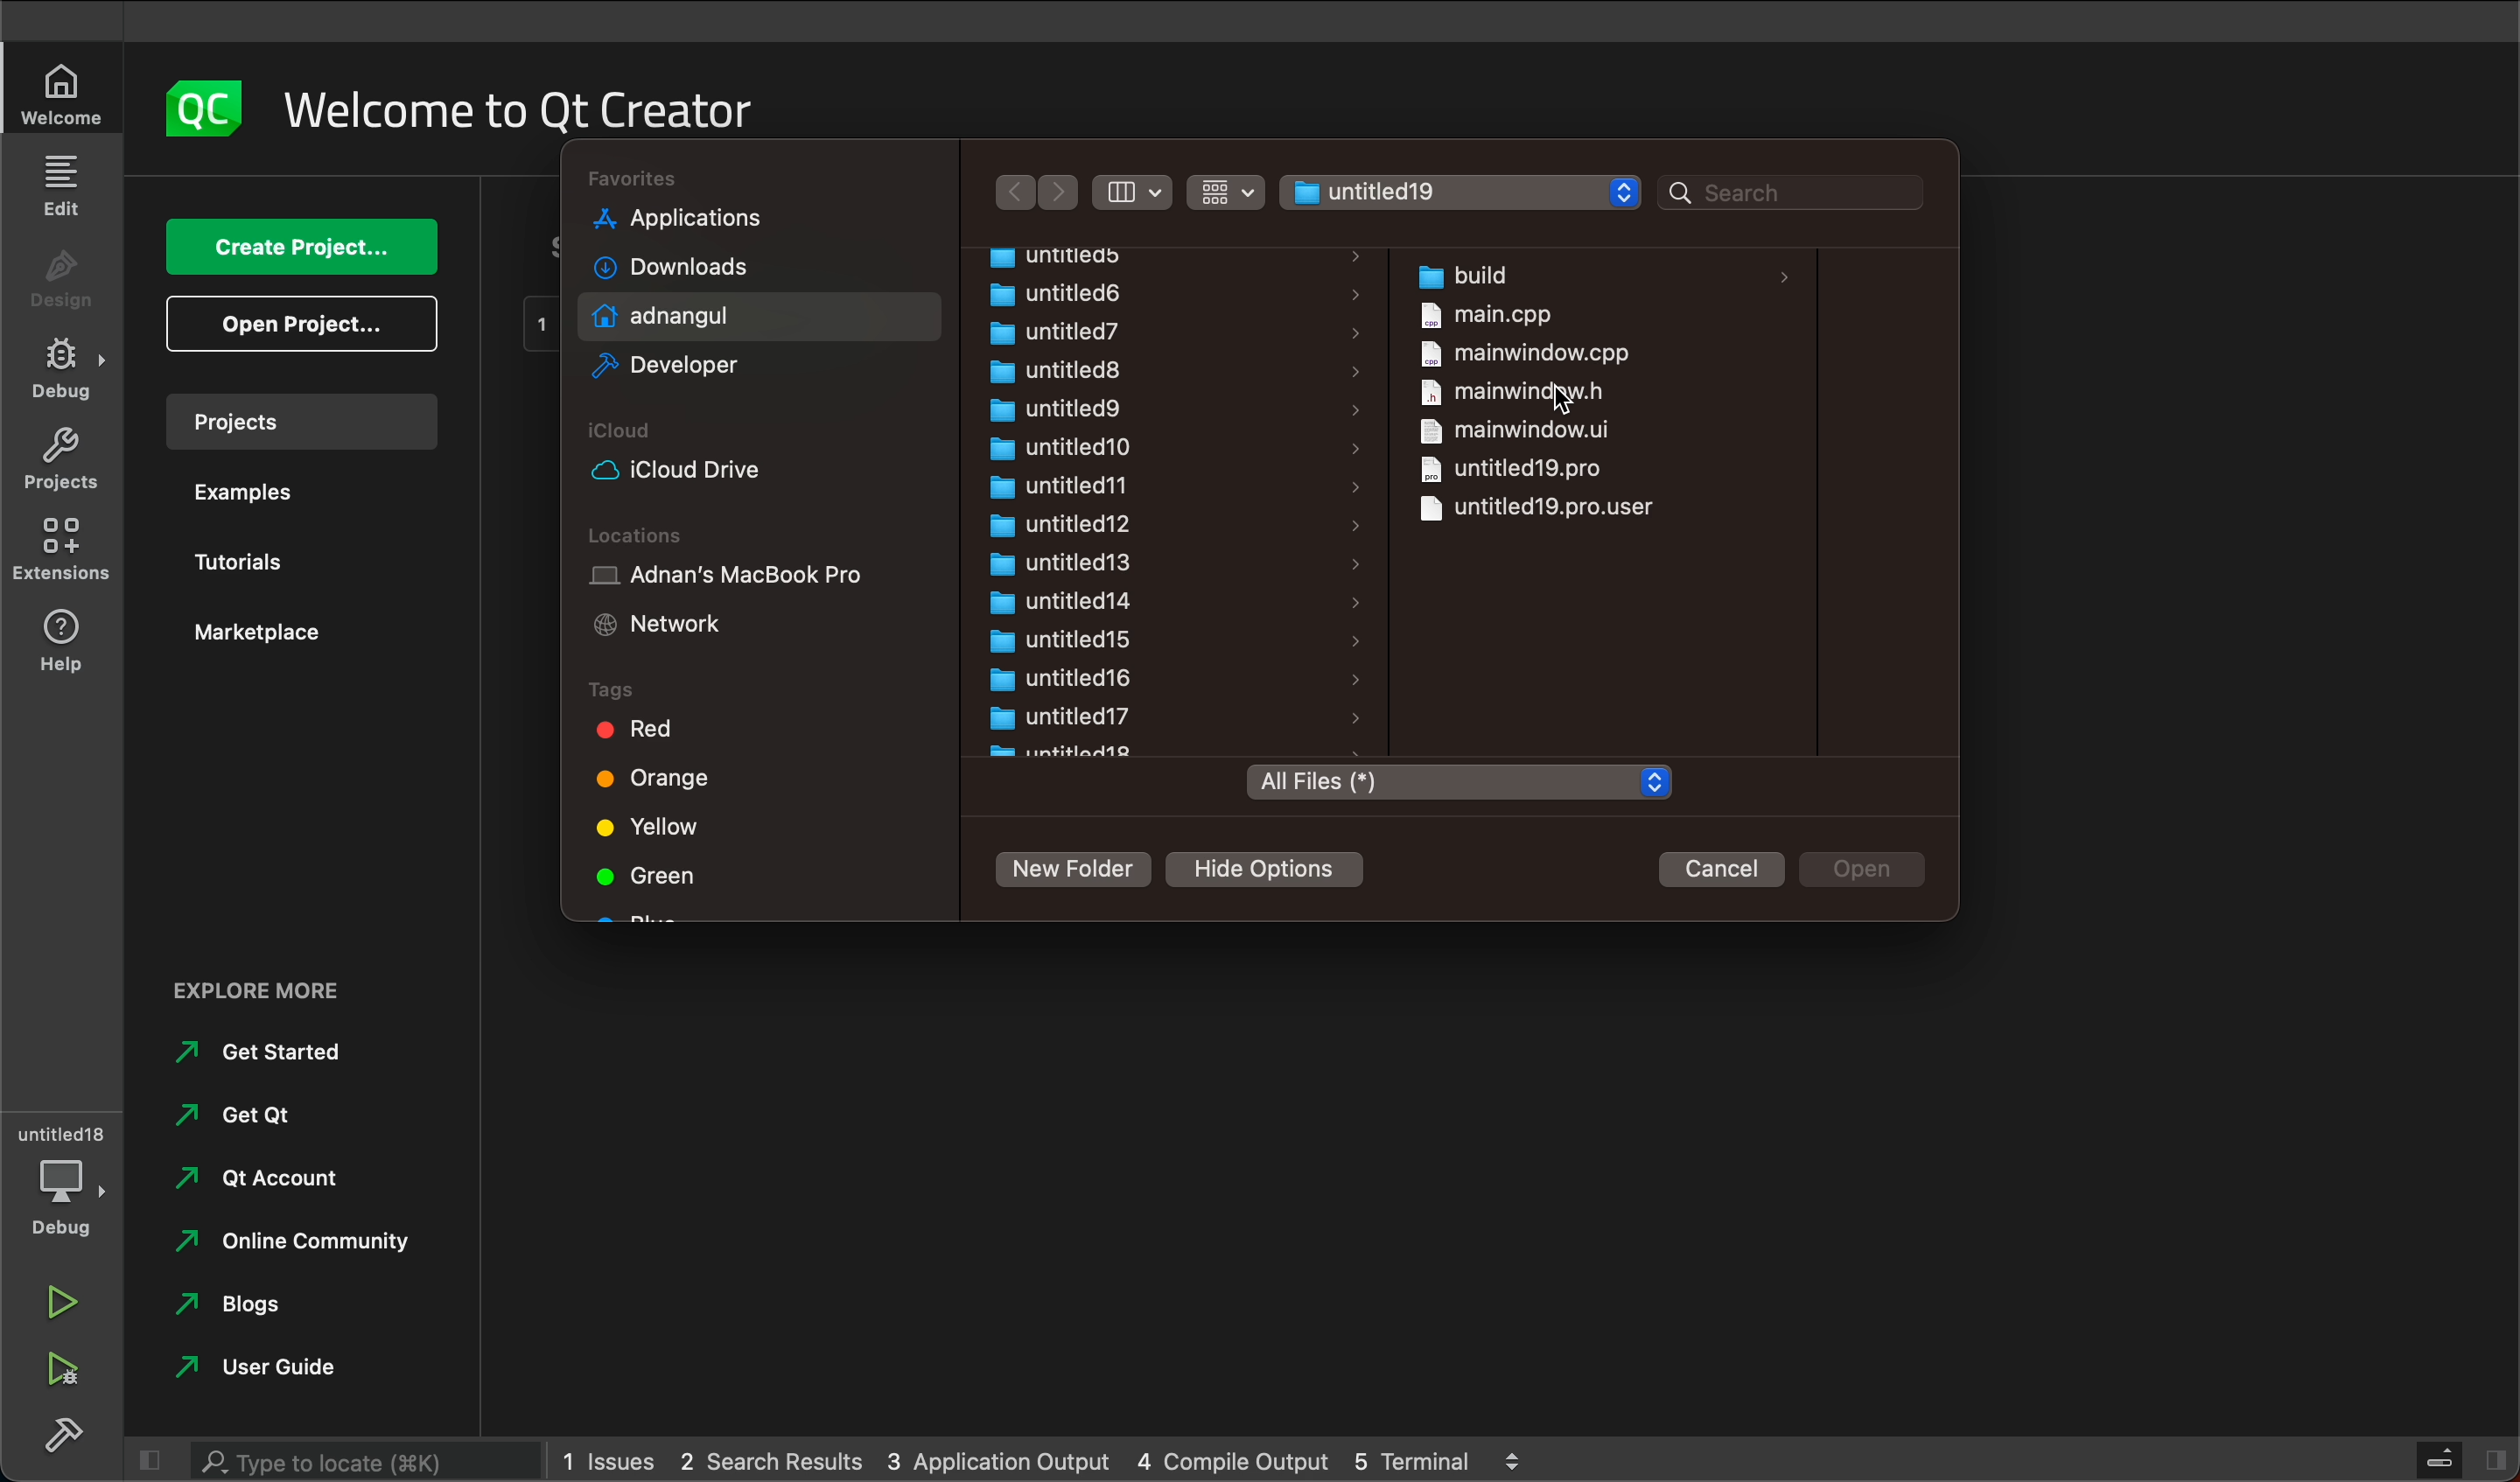  Describe the element at coordinates (675, 826) in the screenshot. I see `yellow` at that location.